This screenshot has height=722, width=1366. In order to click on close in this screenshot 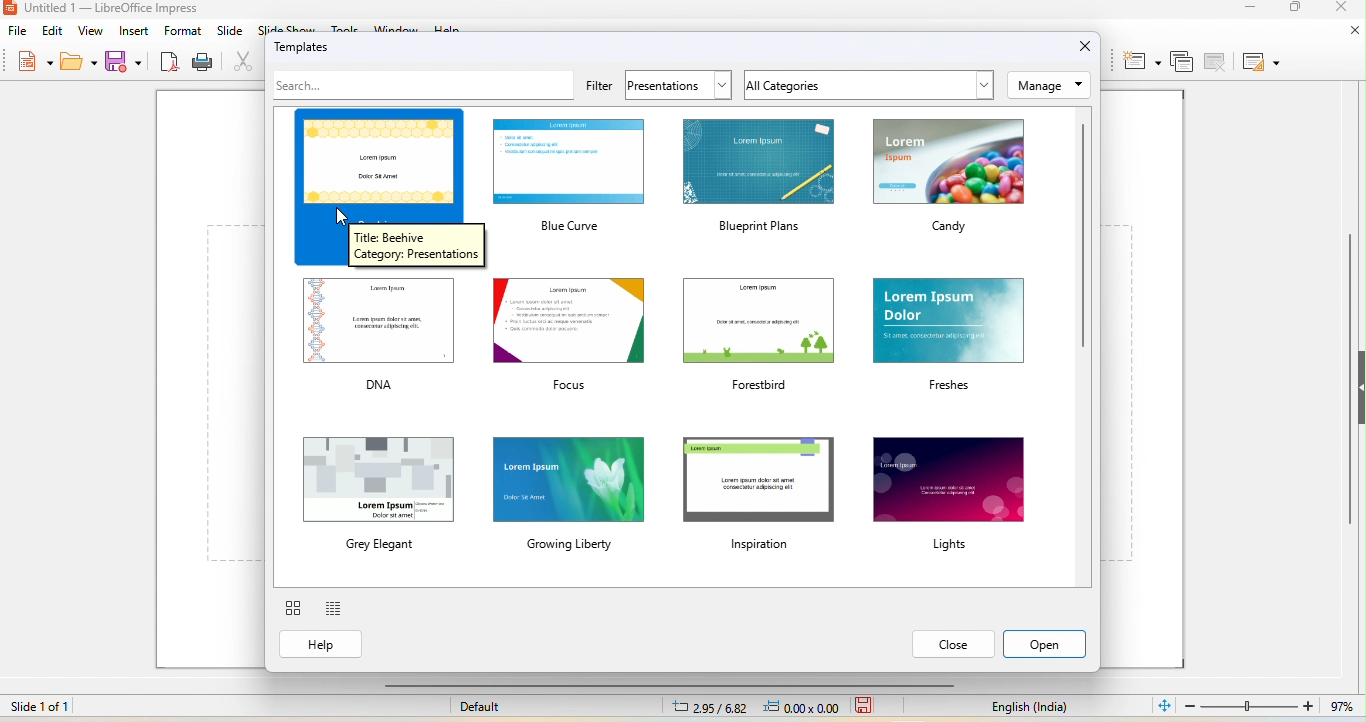, I will do `click(1338, 9)`.